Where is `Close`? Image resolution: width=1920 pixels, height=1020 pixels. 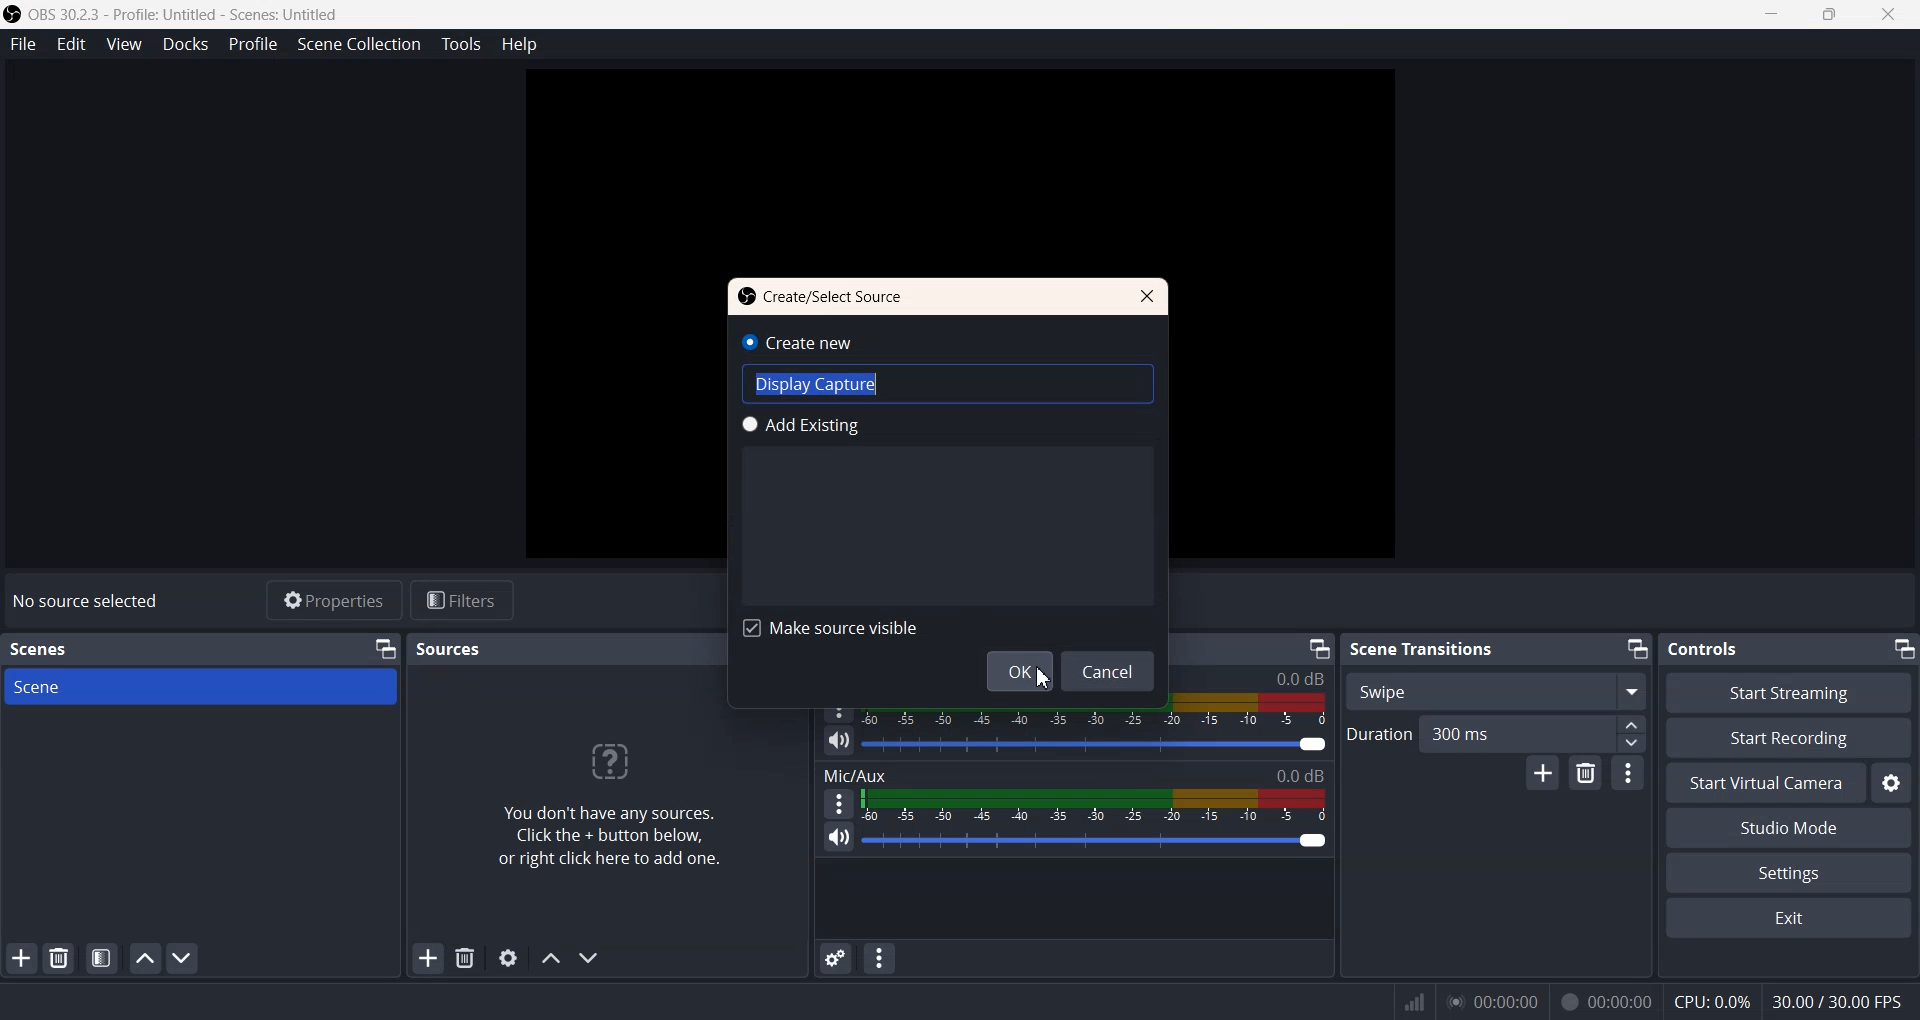
Close is located at coordinates (1142, 295).